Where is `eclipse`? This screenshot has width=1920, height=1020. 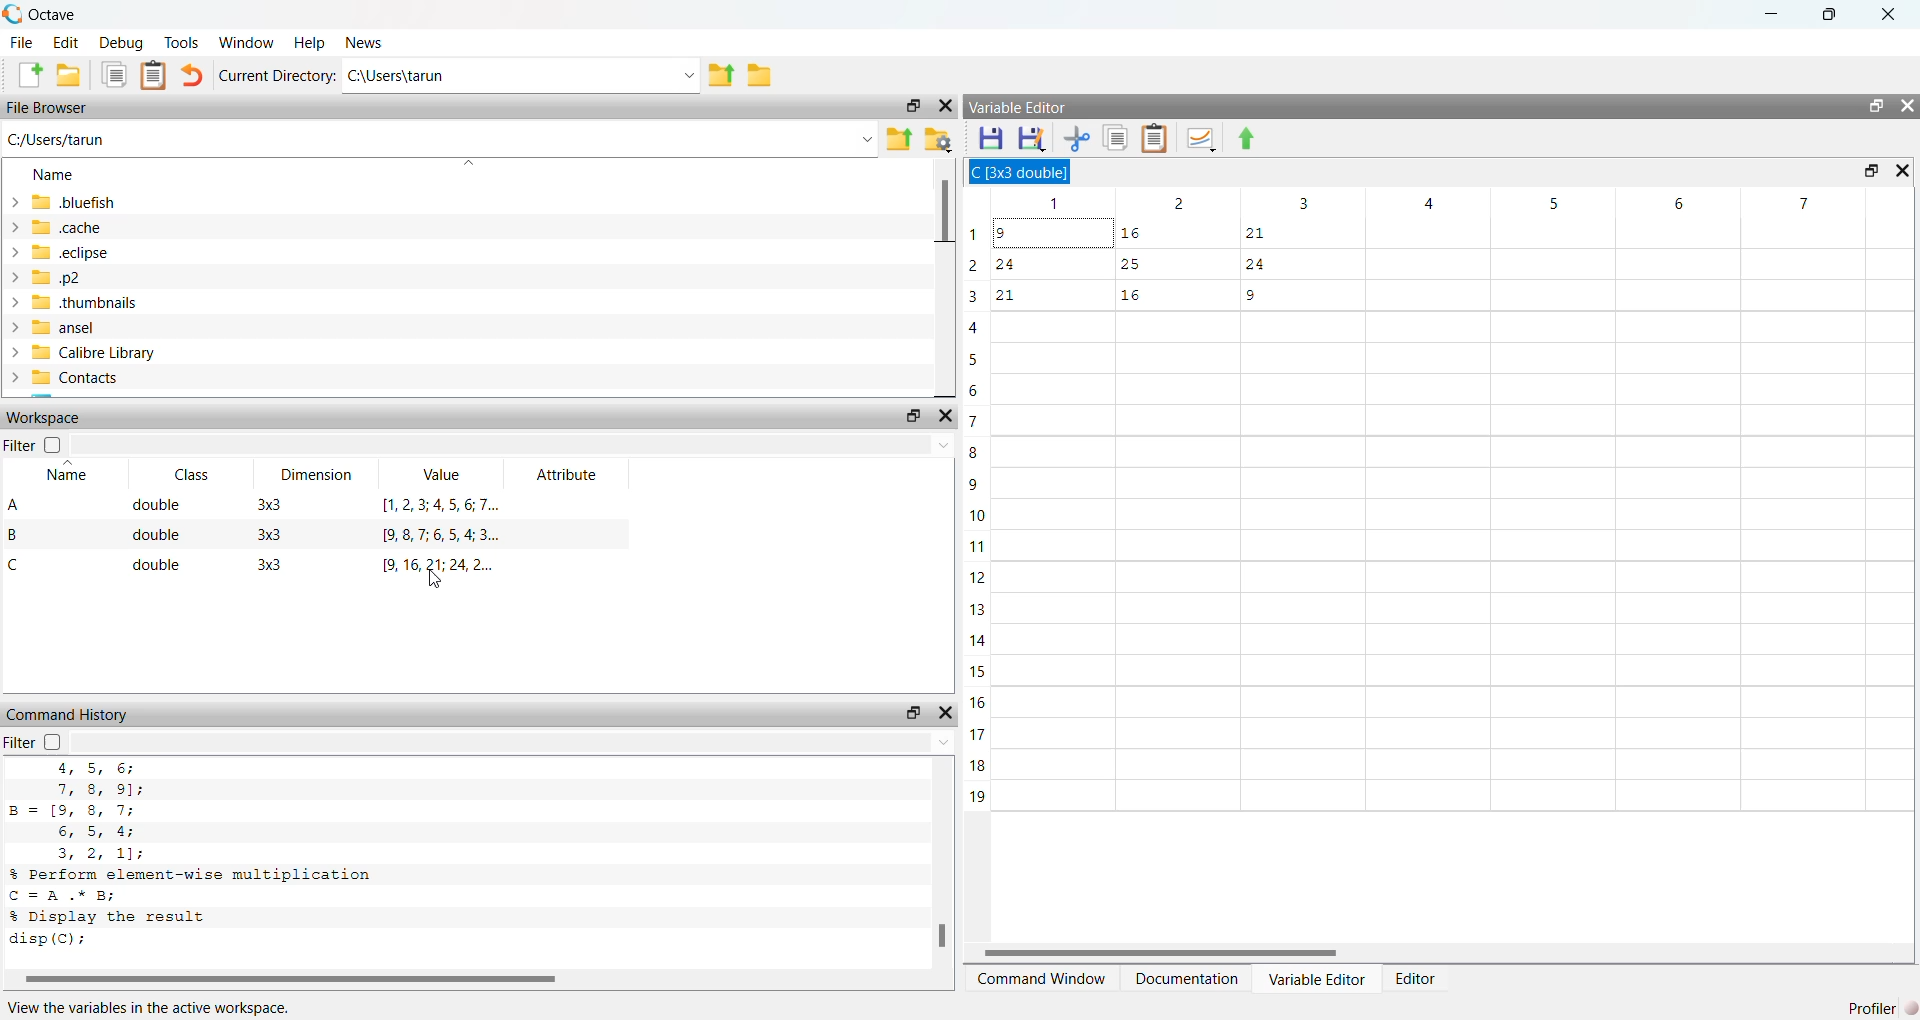 eclipse is located at coordinates (61, 253).